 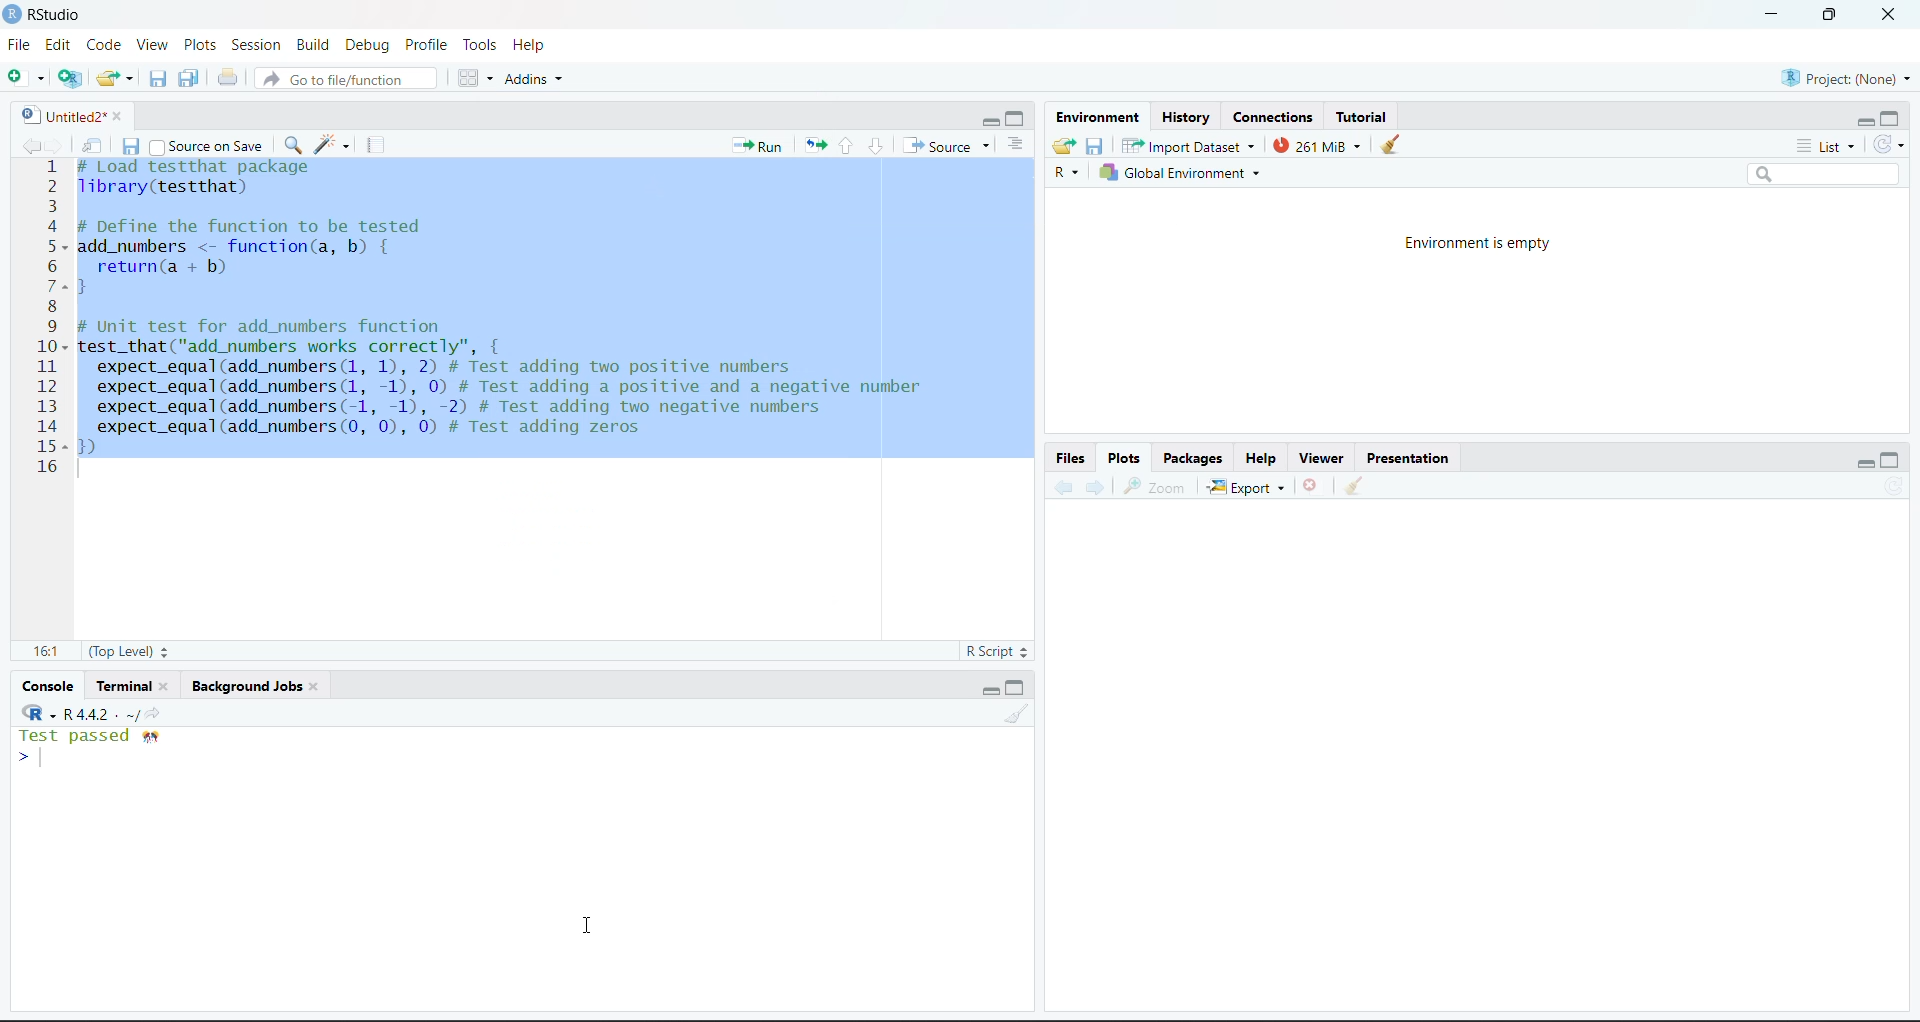 I want to click on Presentation, so click(x=1409, y=457).